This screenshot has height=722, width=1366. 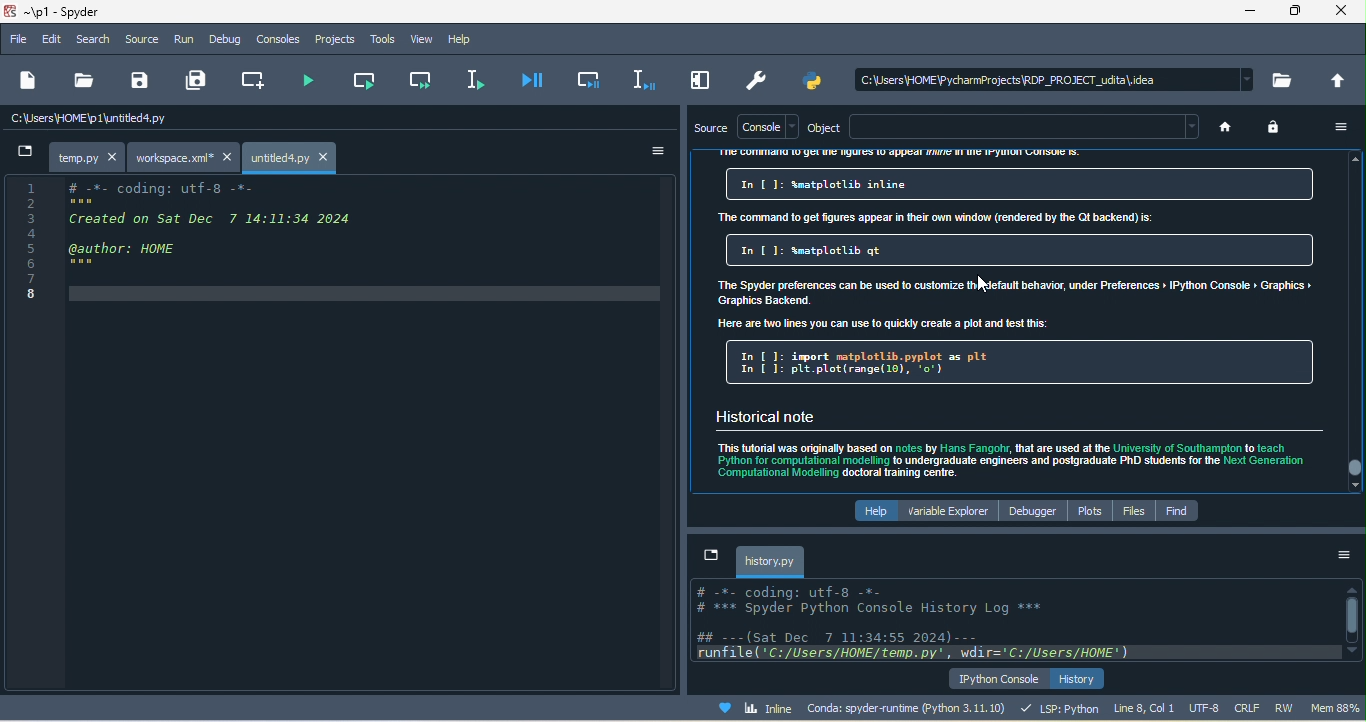 I want to click on view, so click(x=426, y=40).